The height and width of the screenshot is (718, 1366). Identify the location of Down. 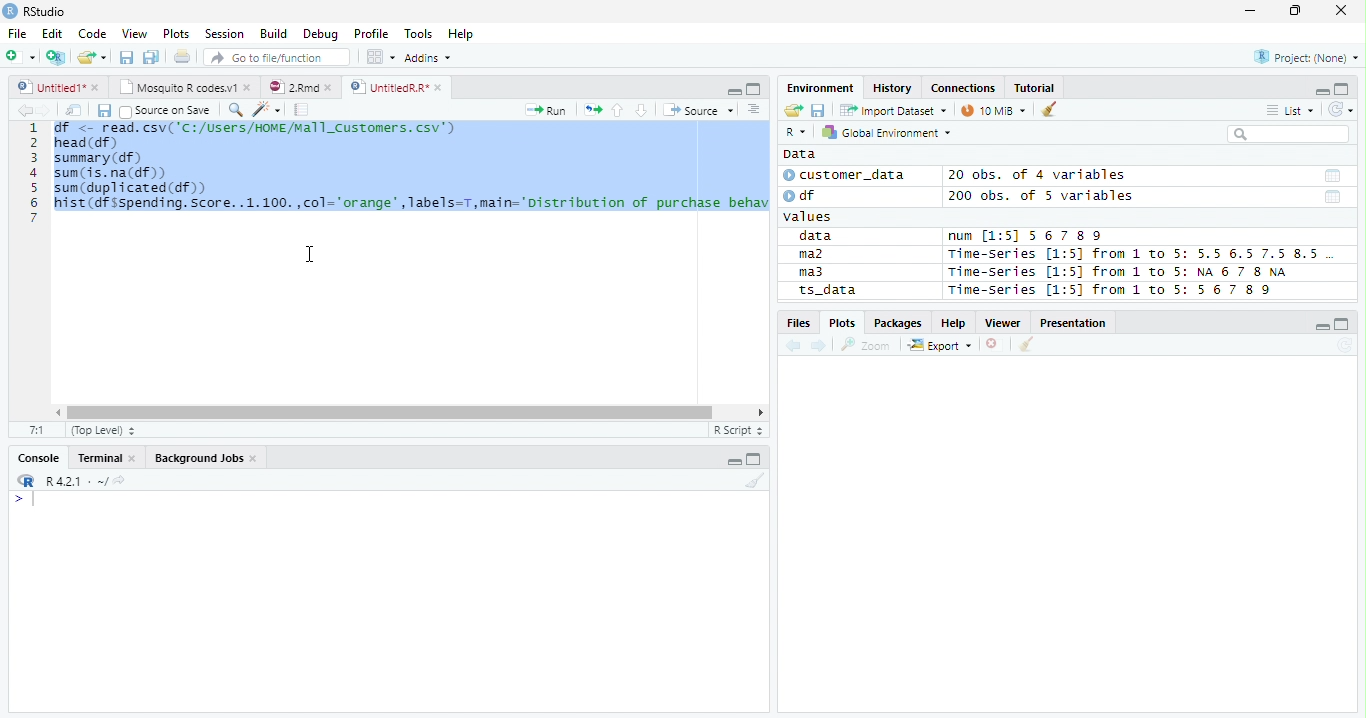
(641, 111).